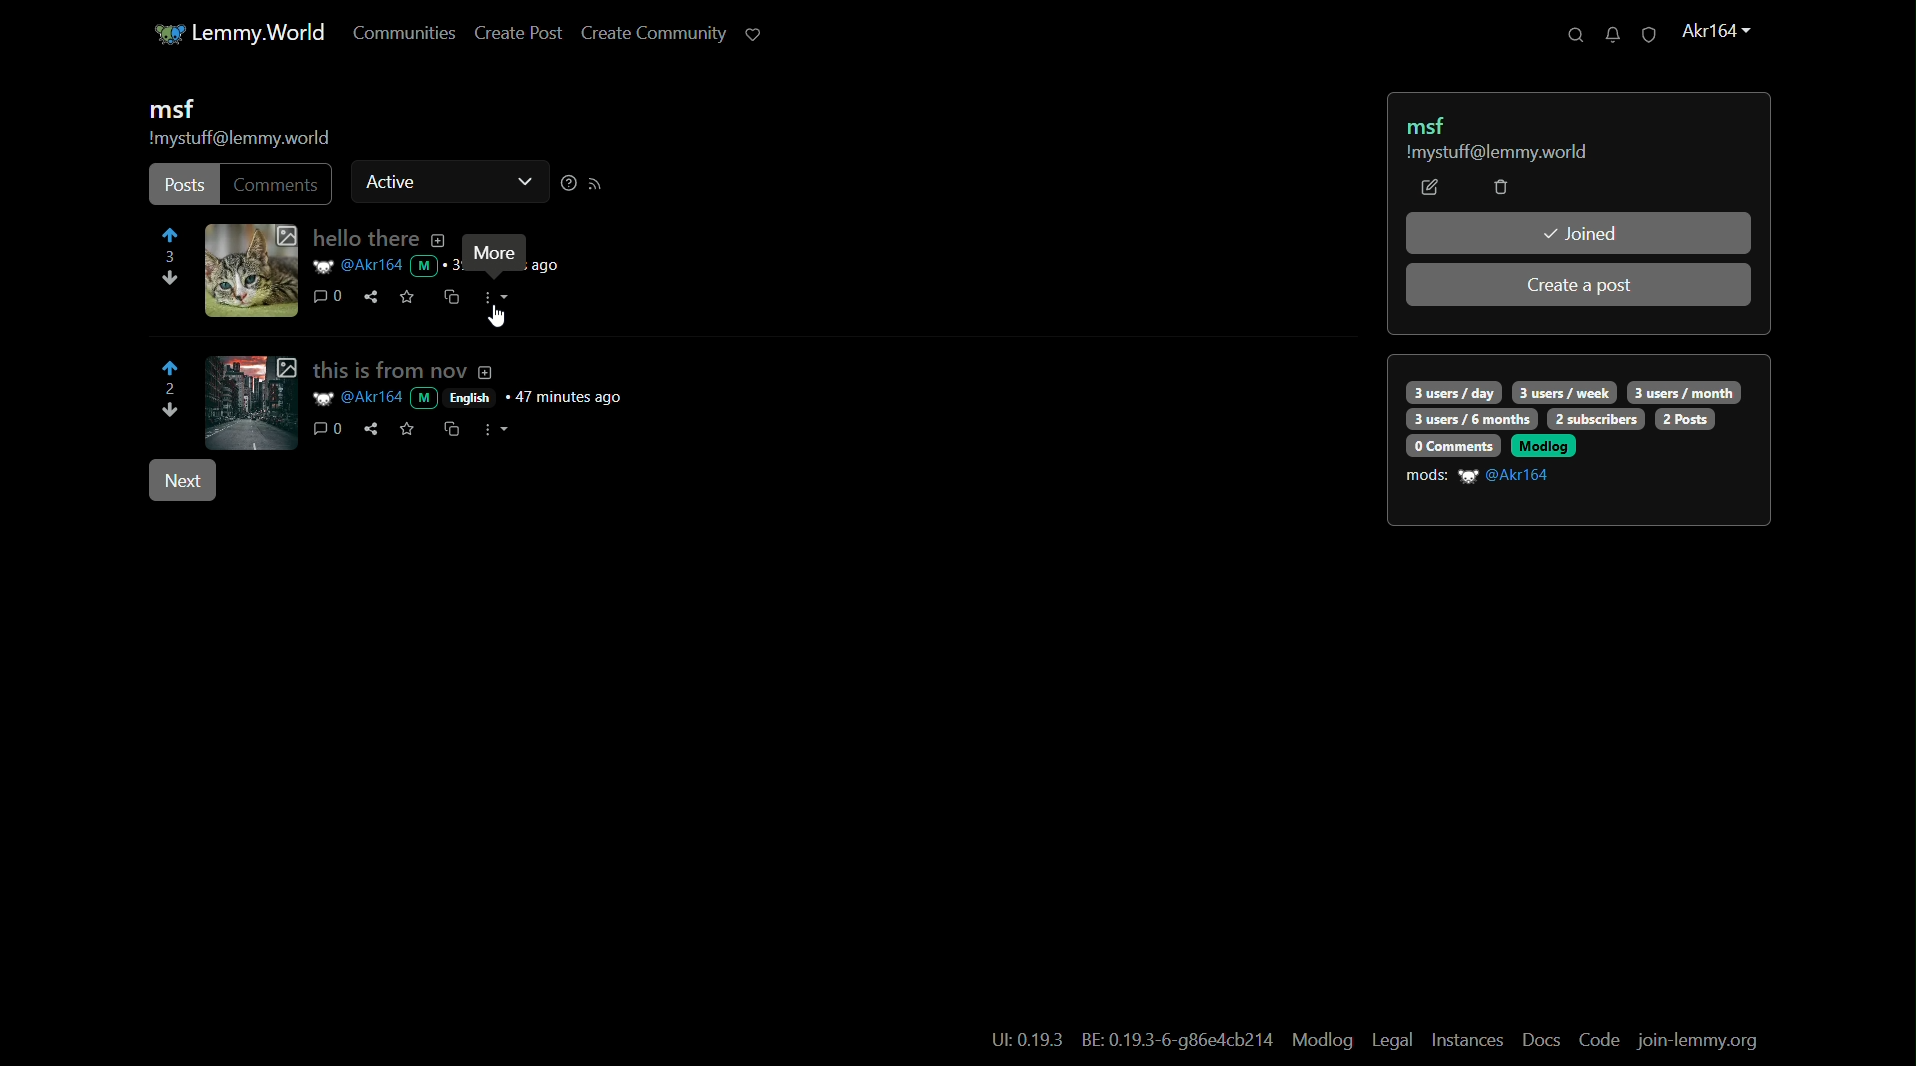  I want to click on upvote, so click(172, 368).